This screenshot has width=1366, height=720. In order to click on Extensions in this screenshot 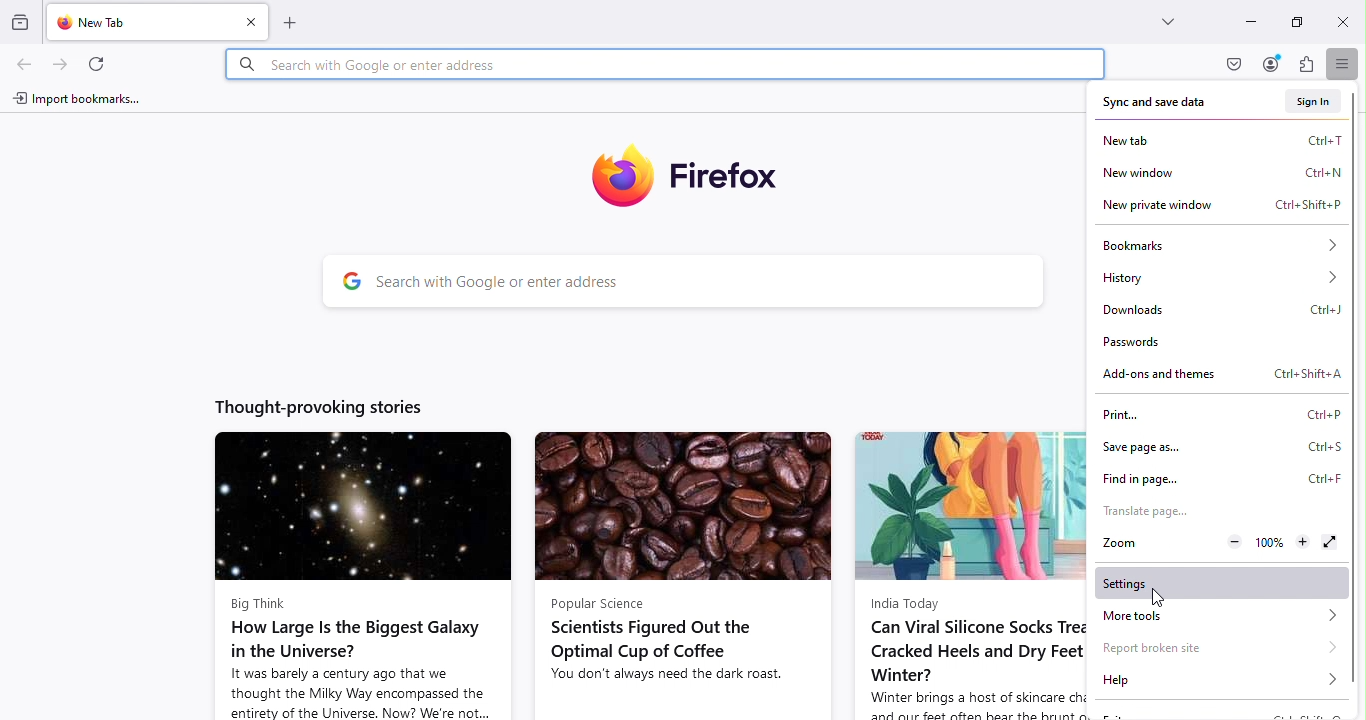, I will do `click(1304, 65)`.